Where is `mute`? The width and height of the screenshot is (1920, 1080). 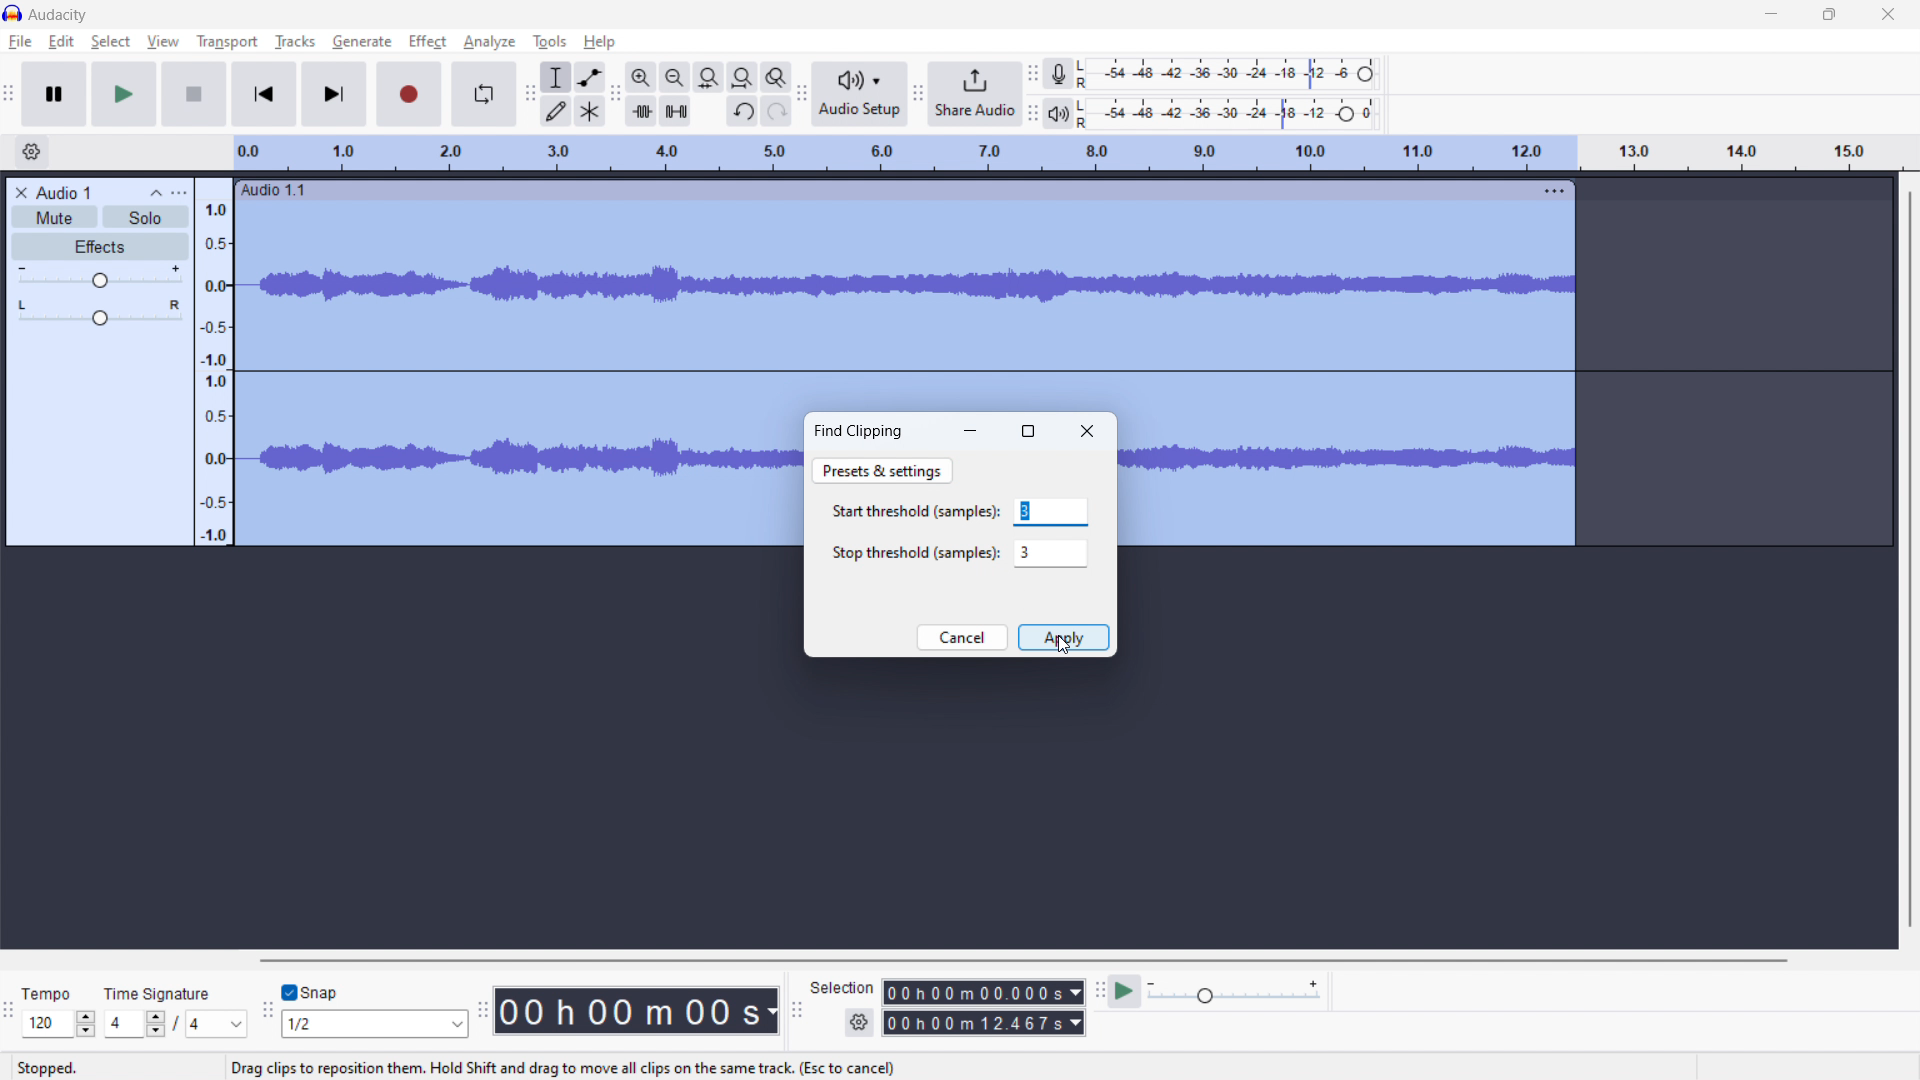 mute is located at coordinates (55, 217).